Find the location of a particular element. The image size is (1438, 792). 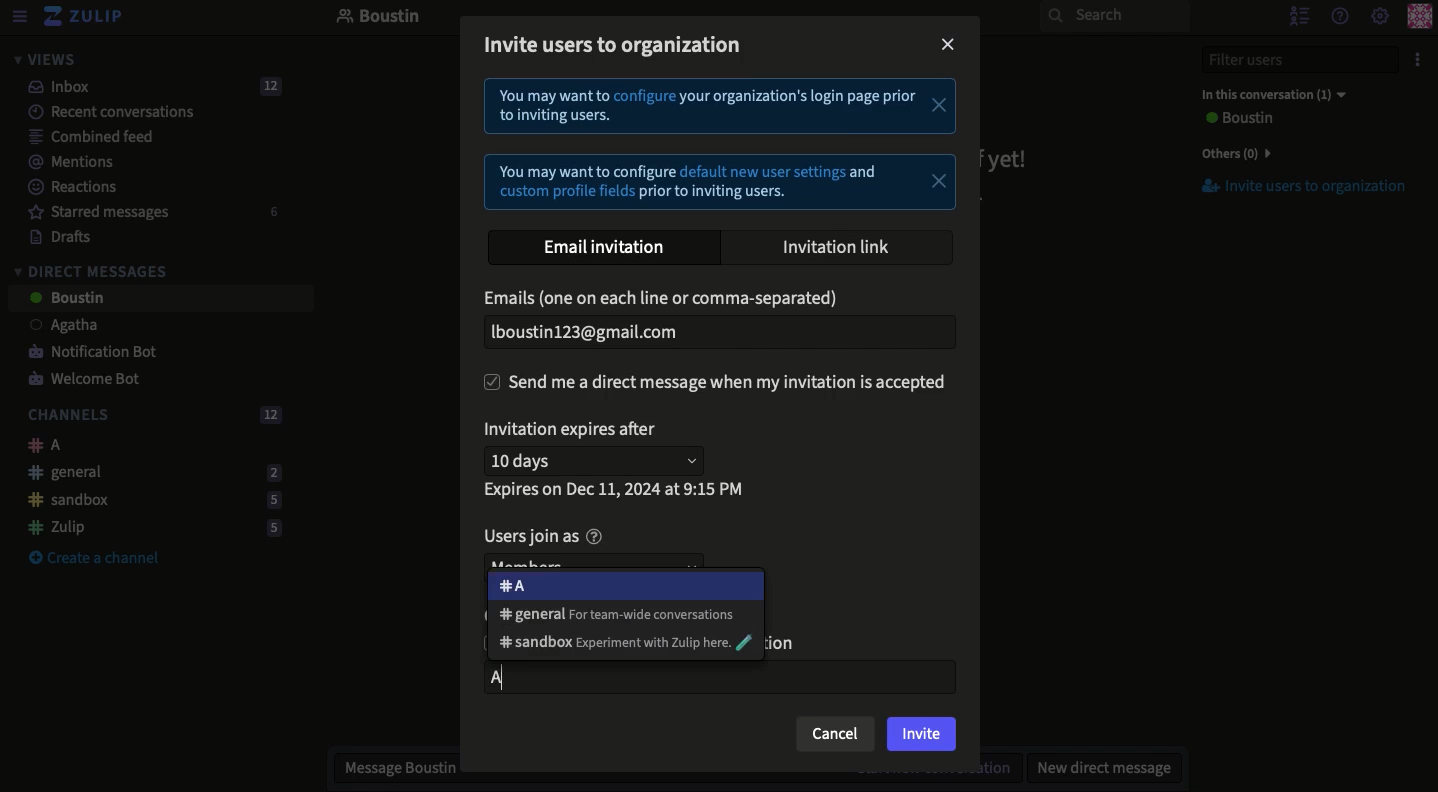

Instructional text is located at coordinates (720, 145).